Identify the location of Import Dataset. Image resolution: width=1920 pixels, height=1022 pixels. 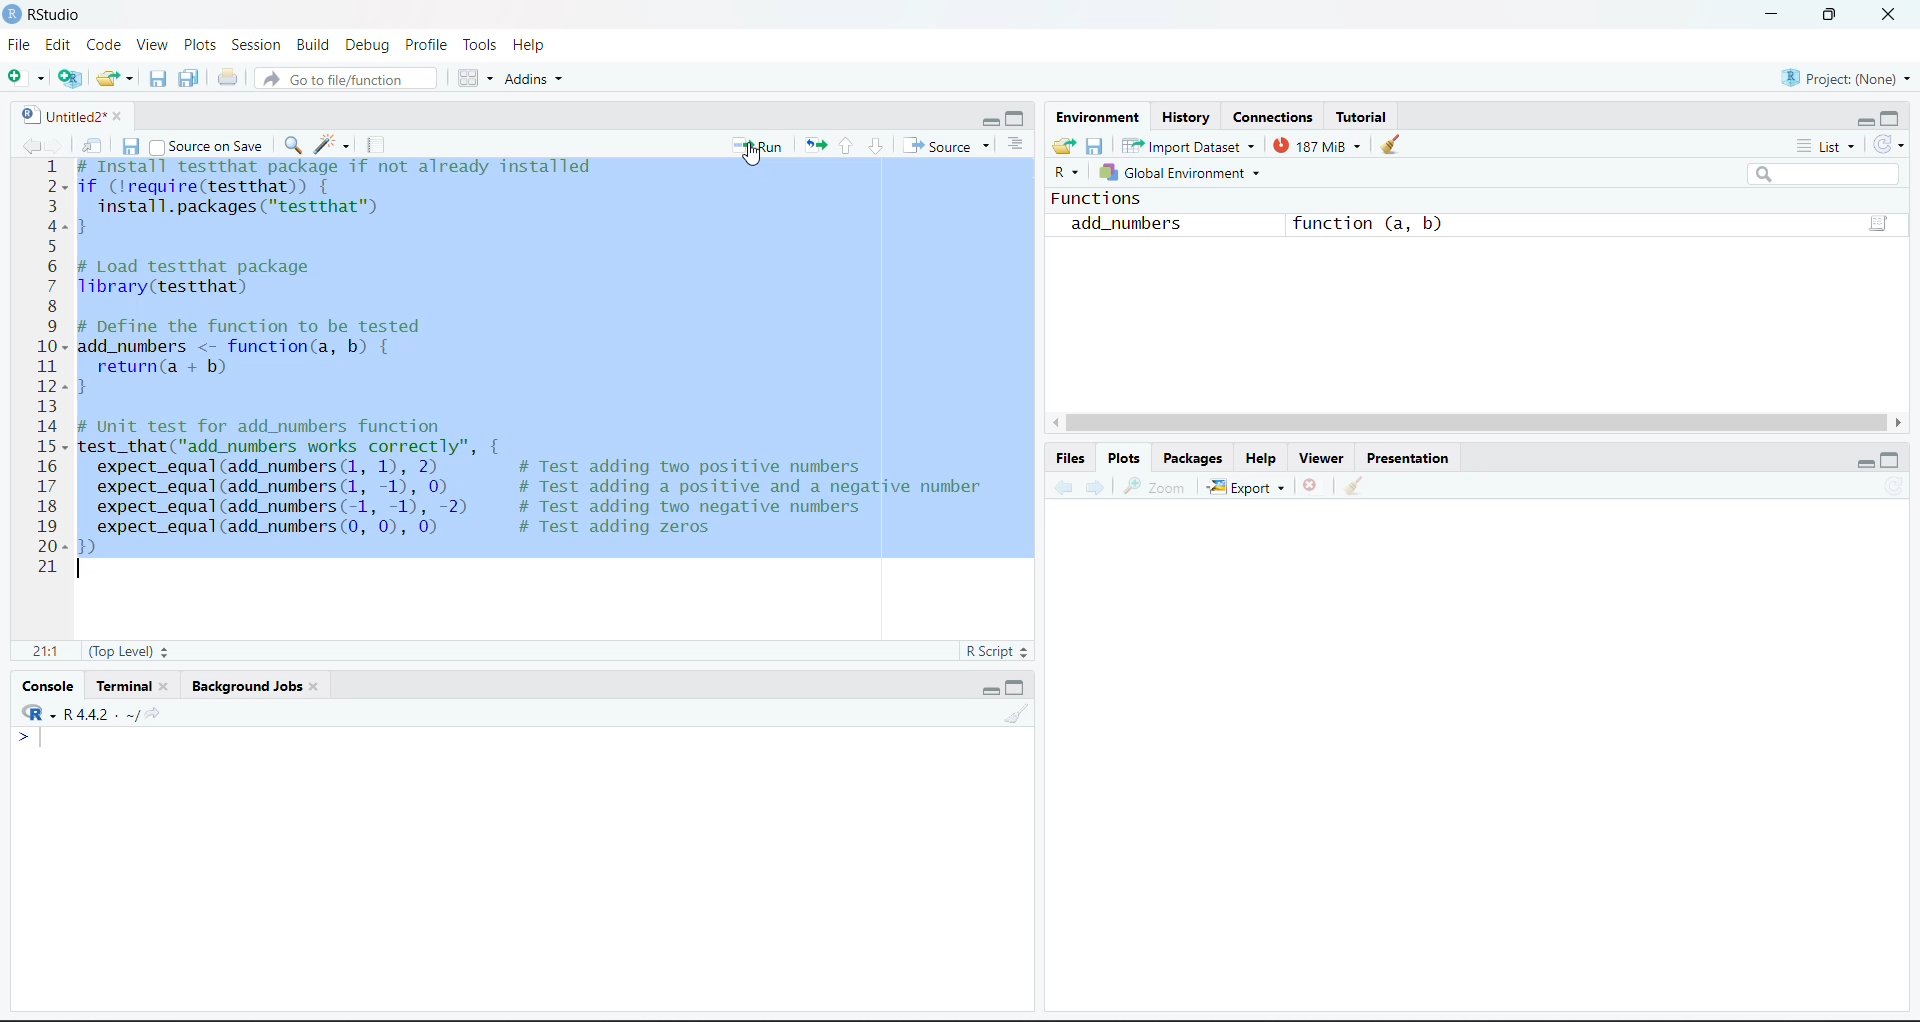
(1188, 146).